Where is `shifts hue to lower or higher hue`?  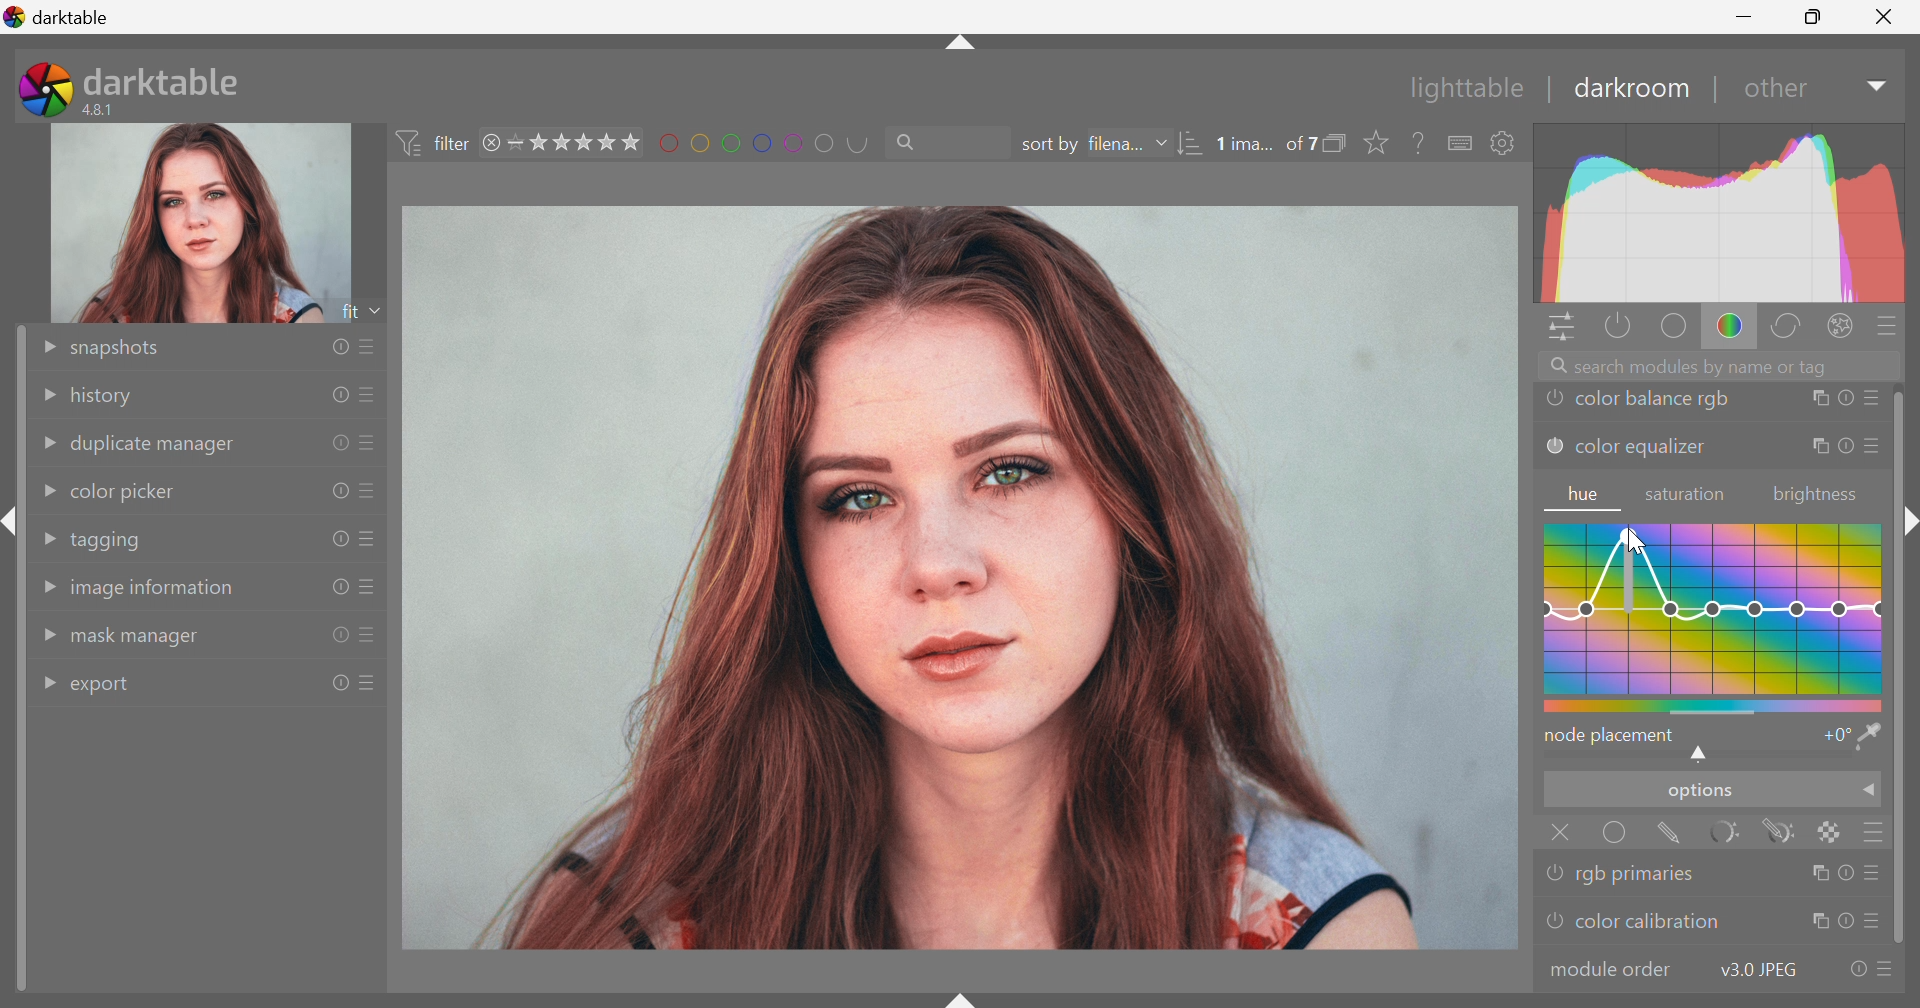 shifts hue to lower or higher hue is located at coordinates (1703, 755).